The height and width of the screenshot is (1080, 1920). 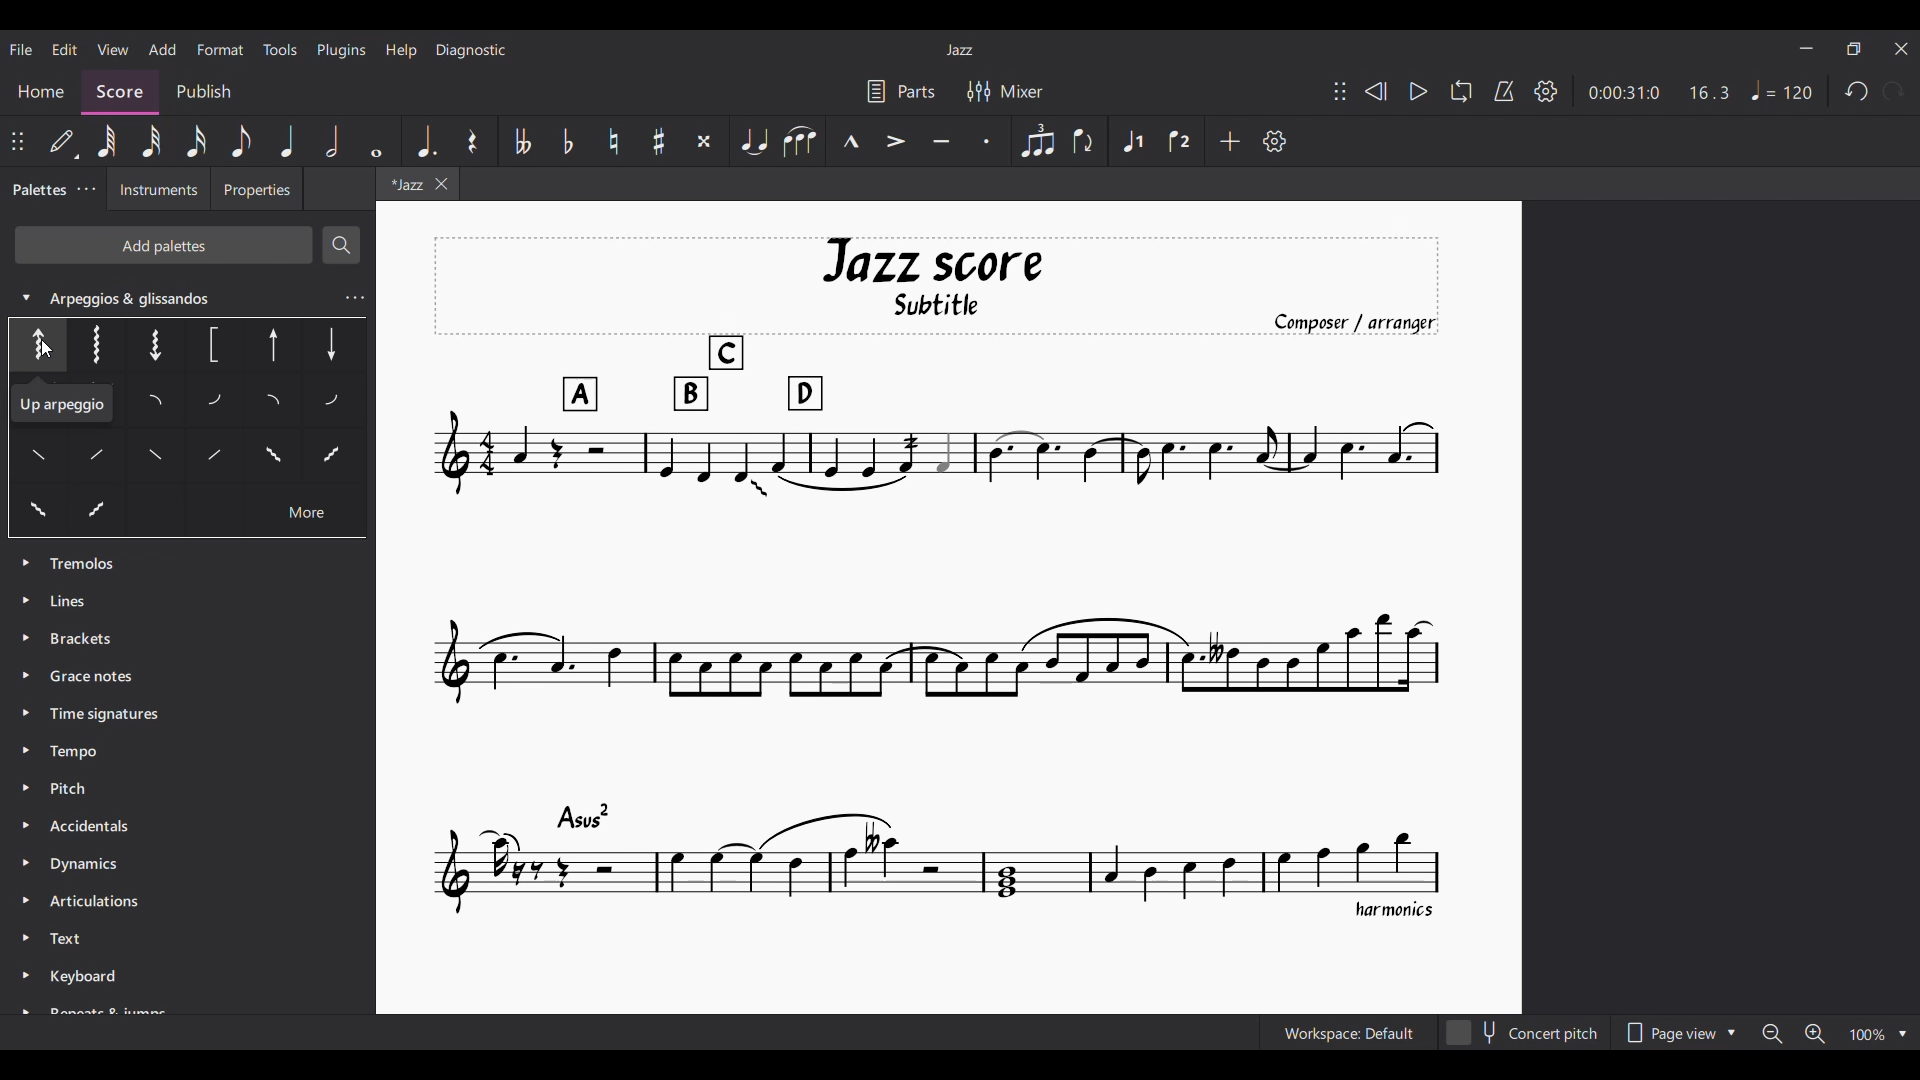 I want to click on Toggle flat, so click(x=567, y=142).